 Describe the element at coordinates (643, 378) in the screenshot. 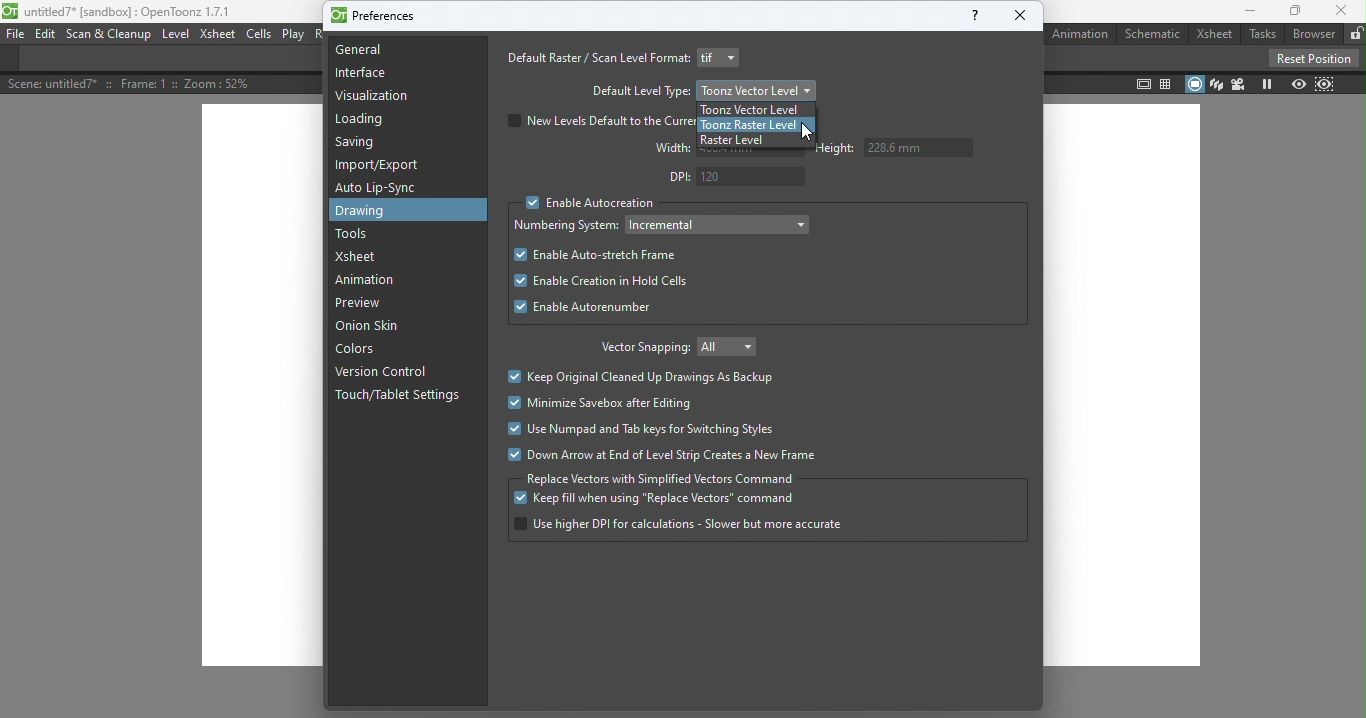

I see `Keep original cleaned up drawings as backup` at that location.